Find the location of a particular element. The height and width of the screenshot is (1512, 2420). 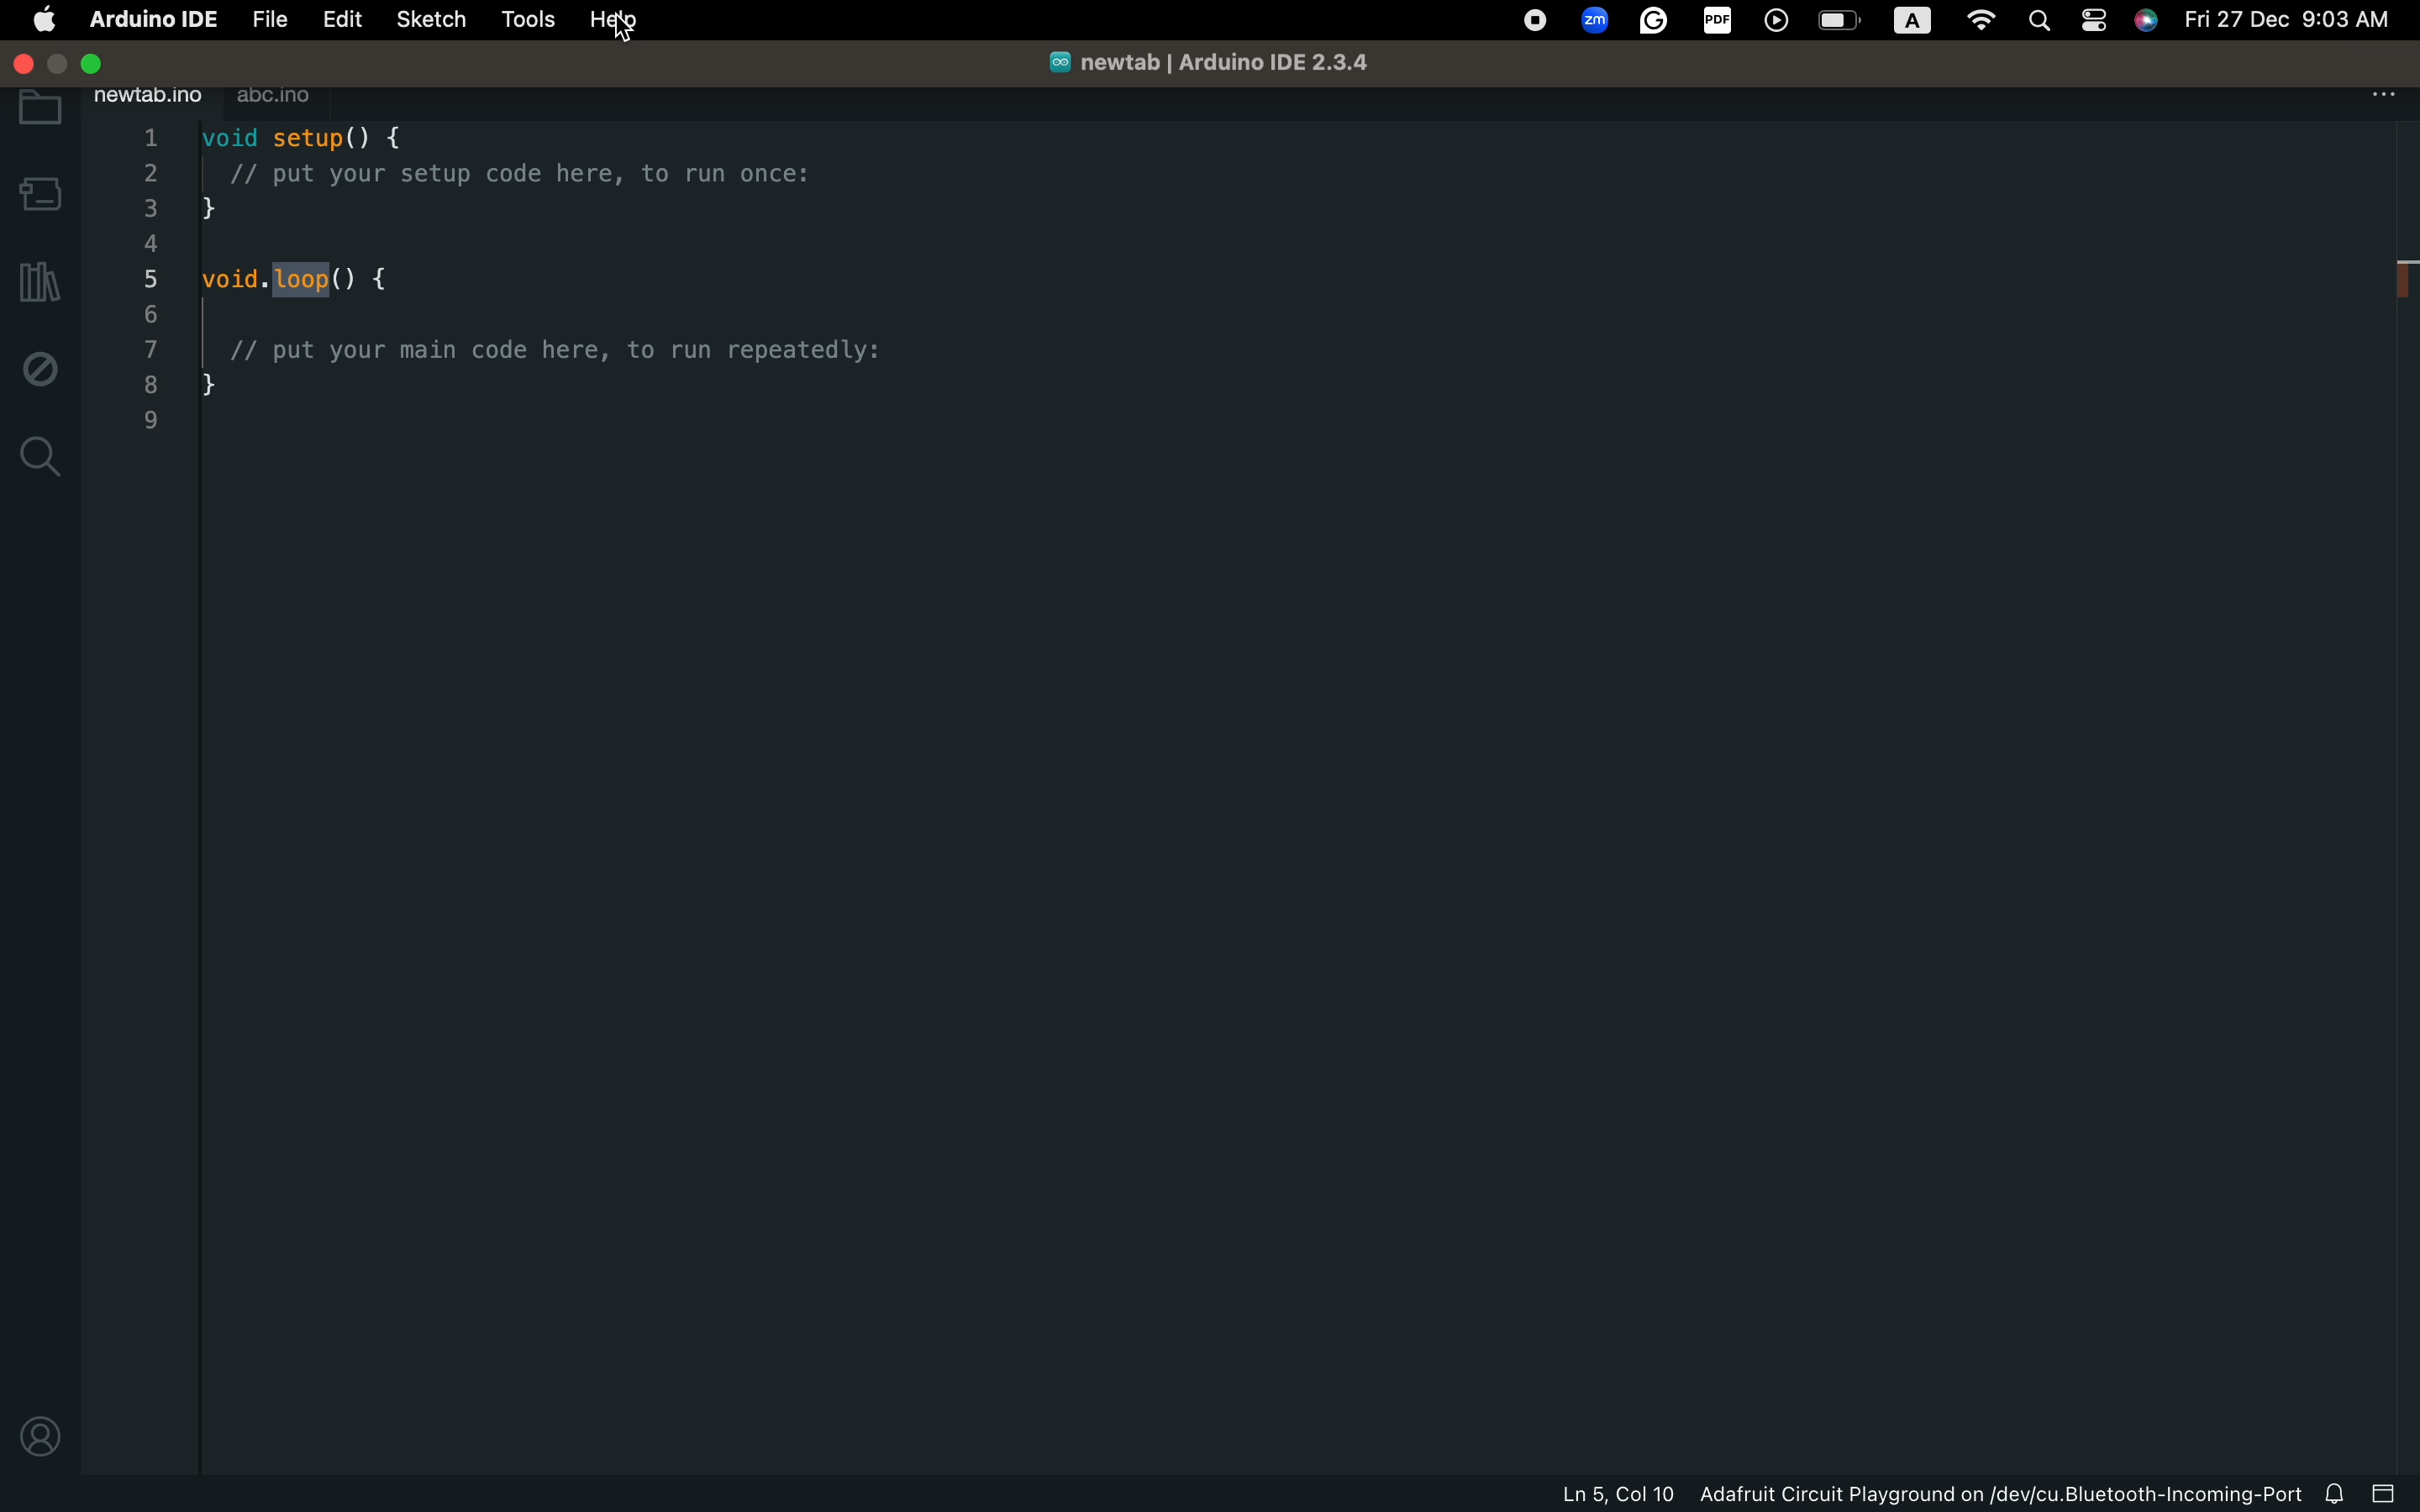

Wifi is located at coordinates (1981, 21).